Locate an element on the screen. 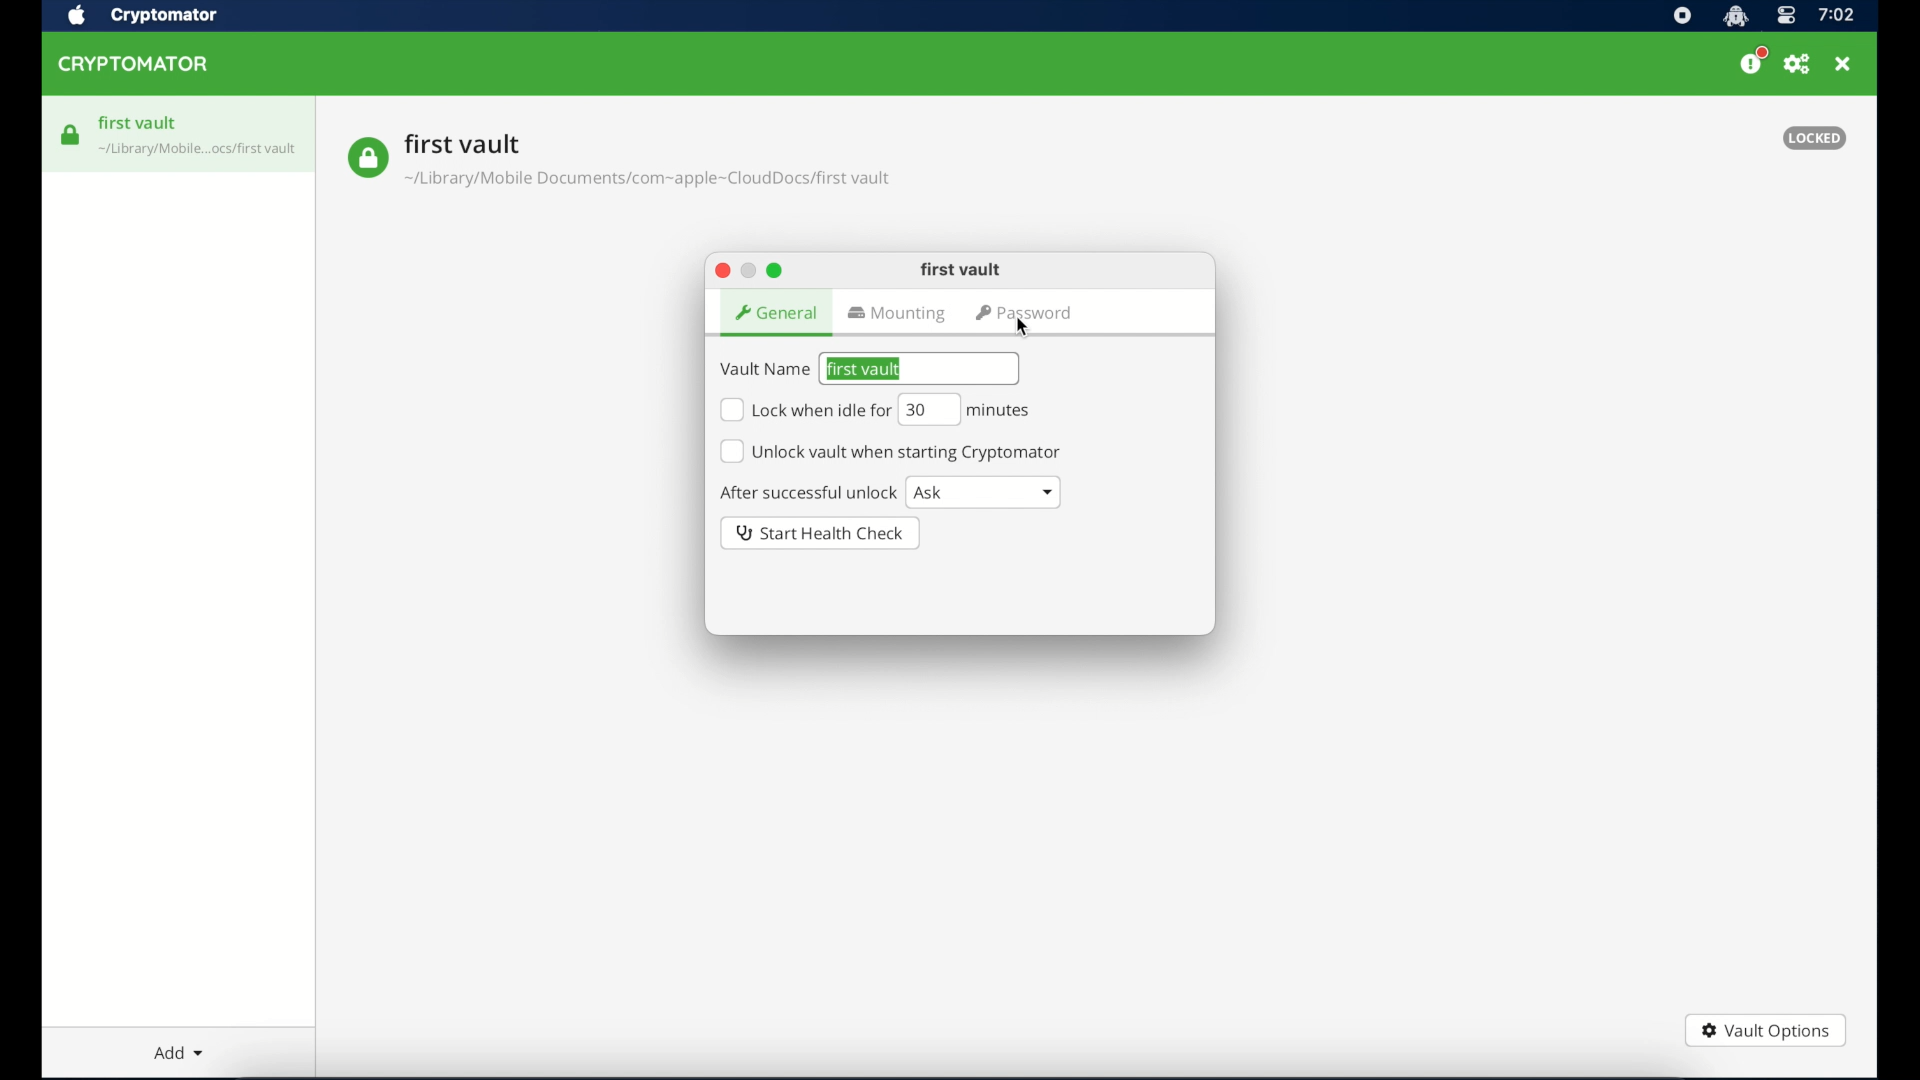  minimize is located at coordinates (747, 271).